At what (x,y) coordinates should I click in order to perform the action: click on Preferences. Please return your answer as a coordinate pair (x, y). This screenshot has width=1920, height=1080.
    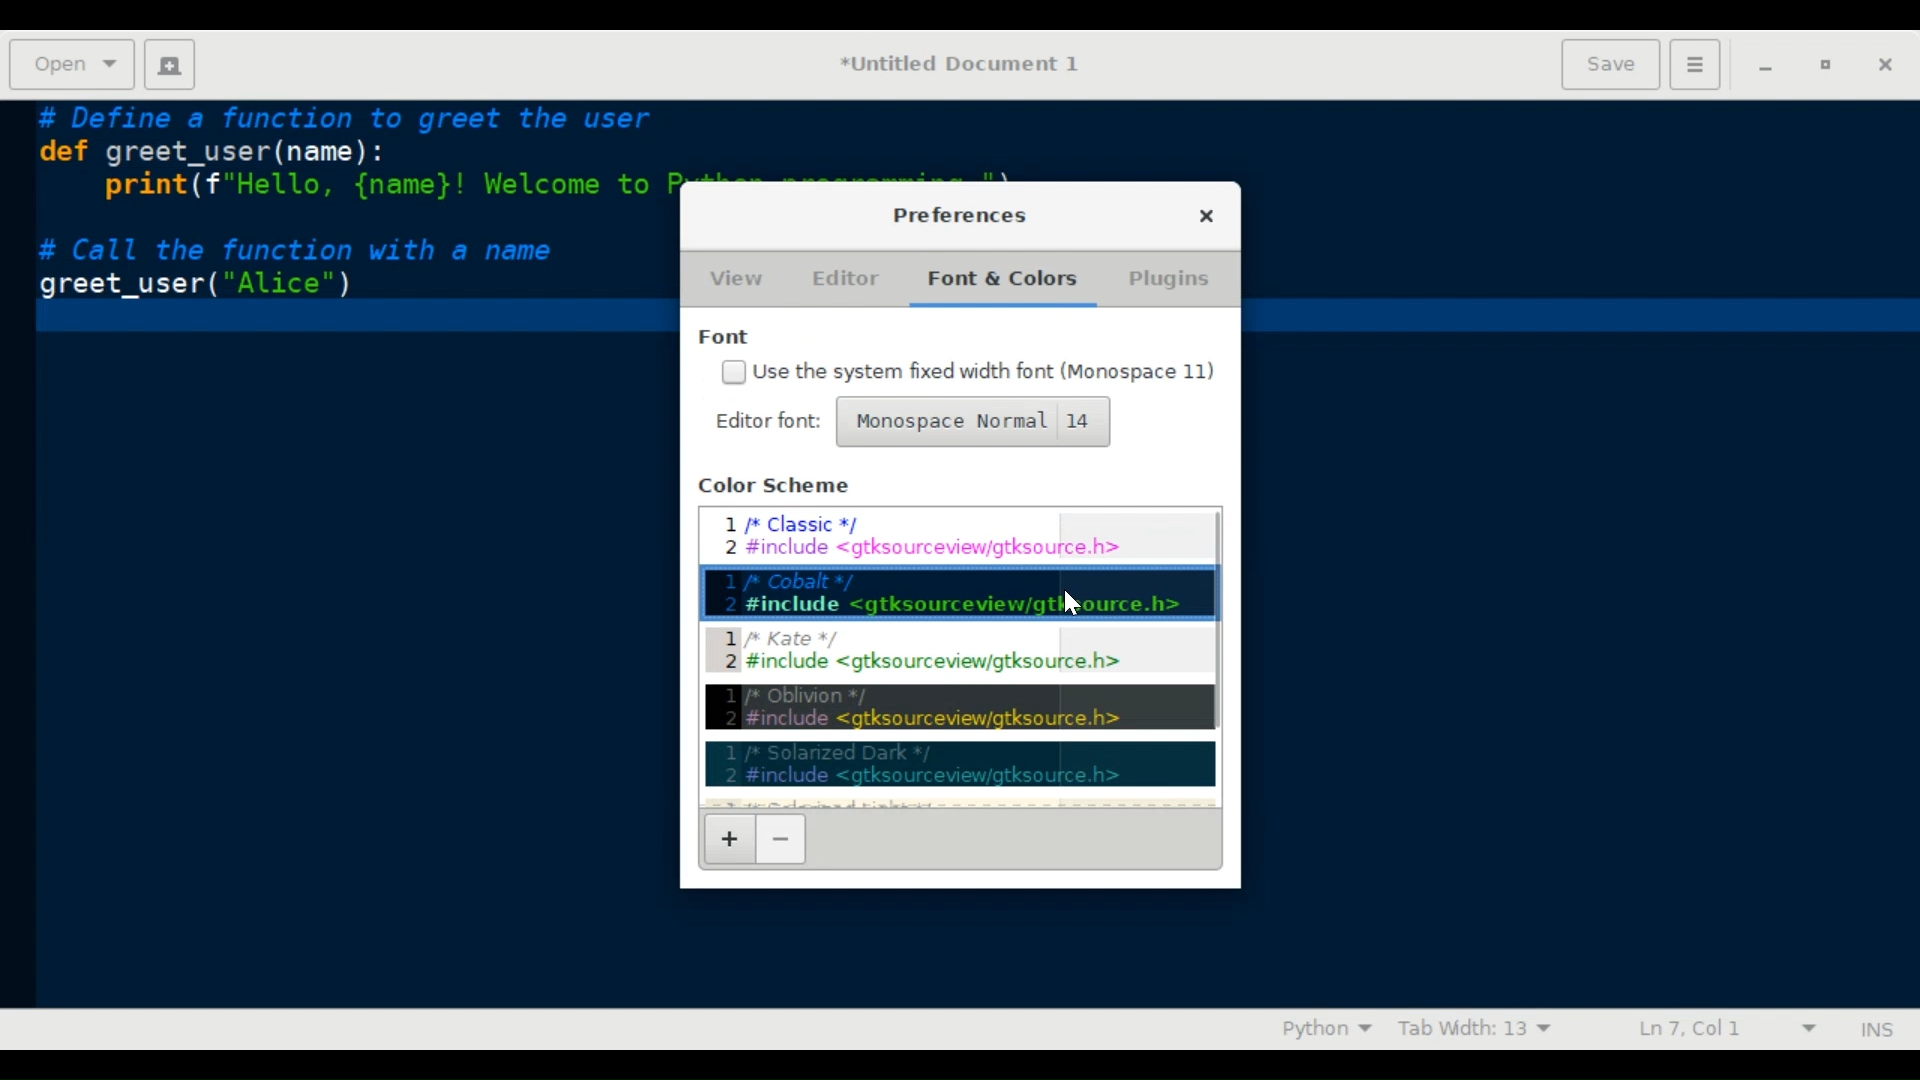
    Looking at the image, I should click on (962, 216).